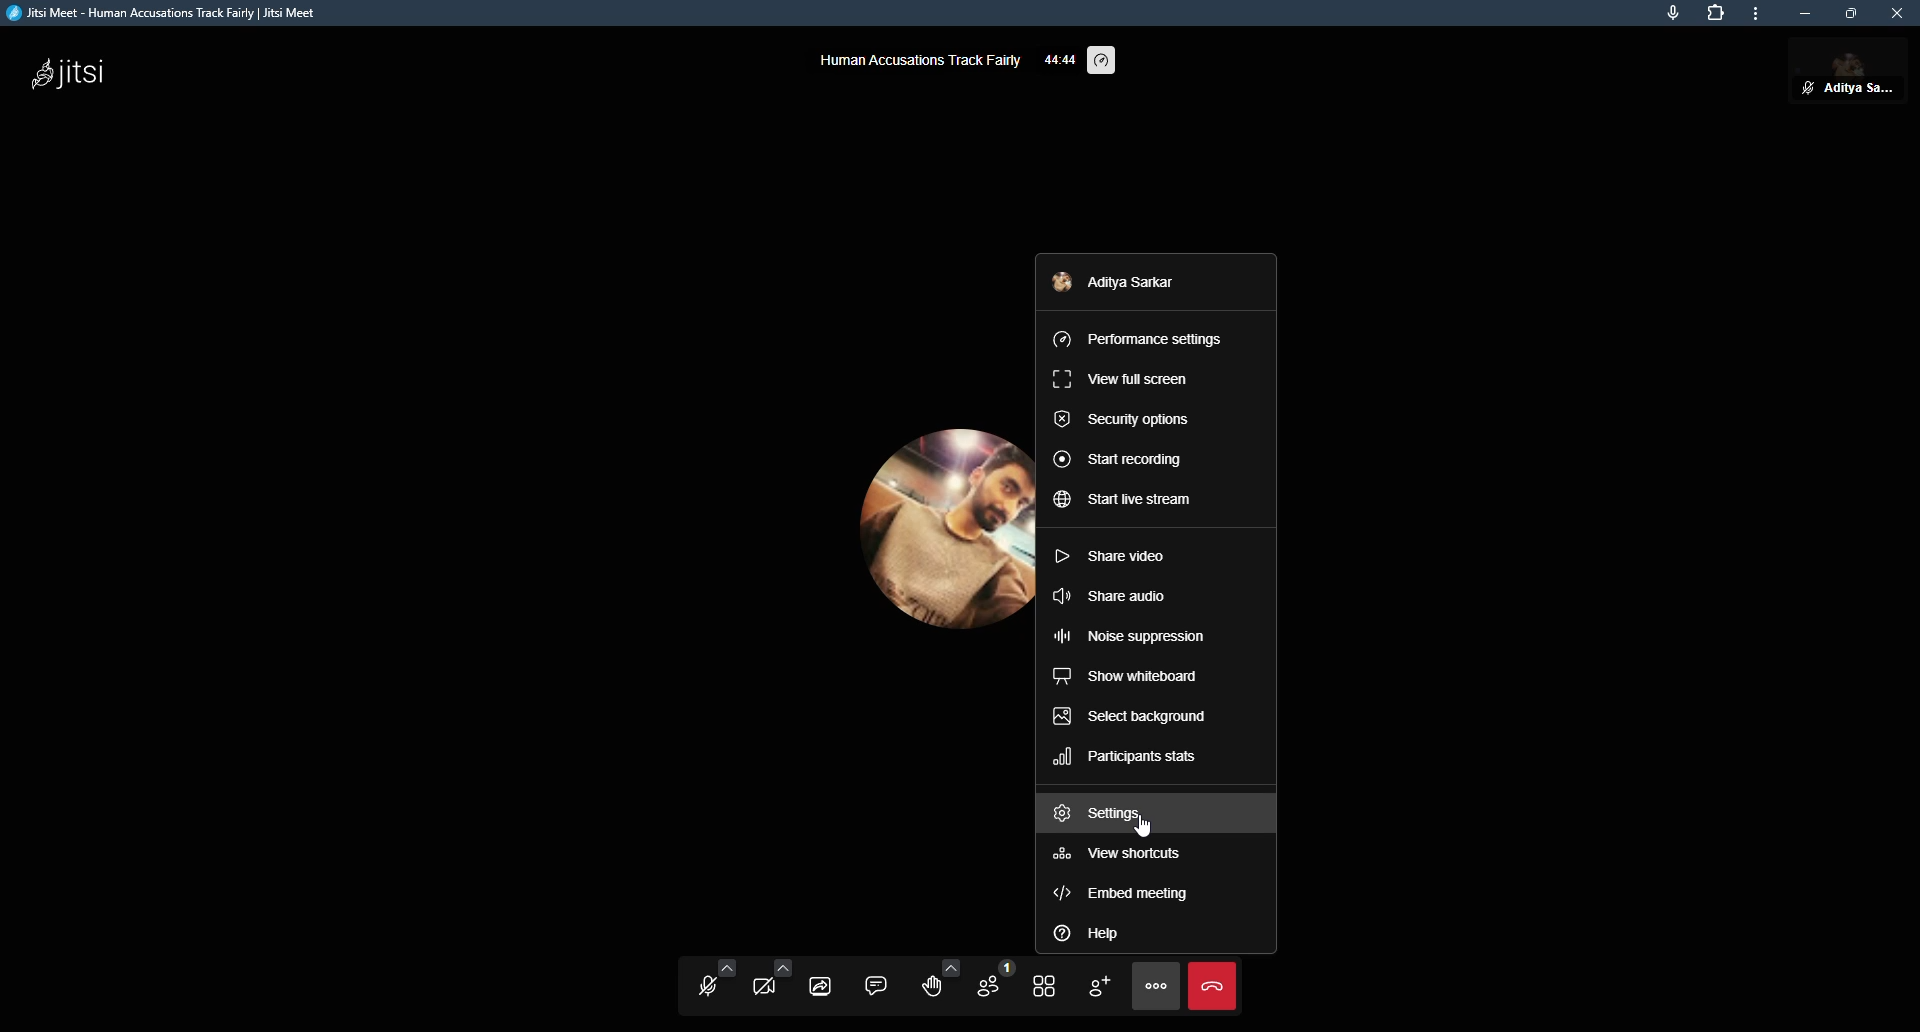 This screenshot has height=1032, width=1920. What do you see at coordinates (1135, 719) in the screenshot?
I see `` at bounding box center [1135, 719].